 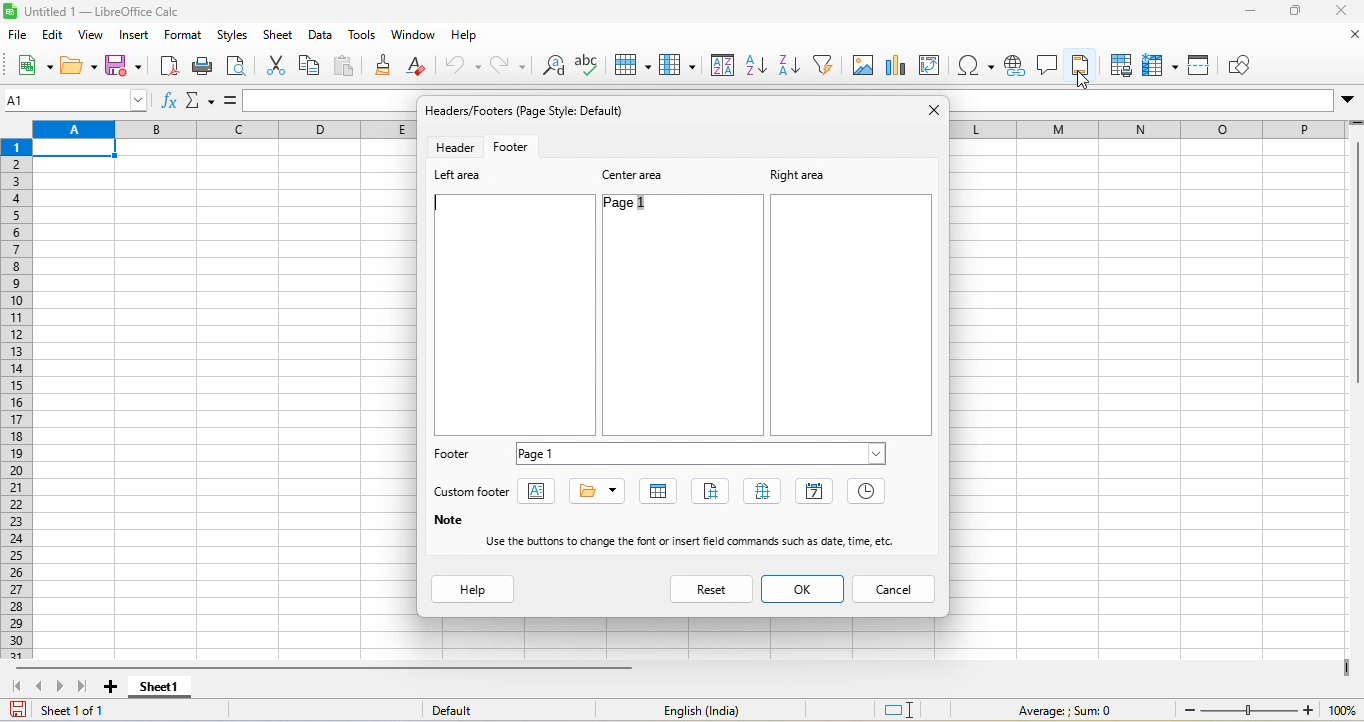 What do you see at coordinates (447, 521) in the screenshot?
I see `note` at bounding box center [447, 521].